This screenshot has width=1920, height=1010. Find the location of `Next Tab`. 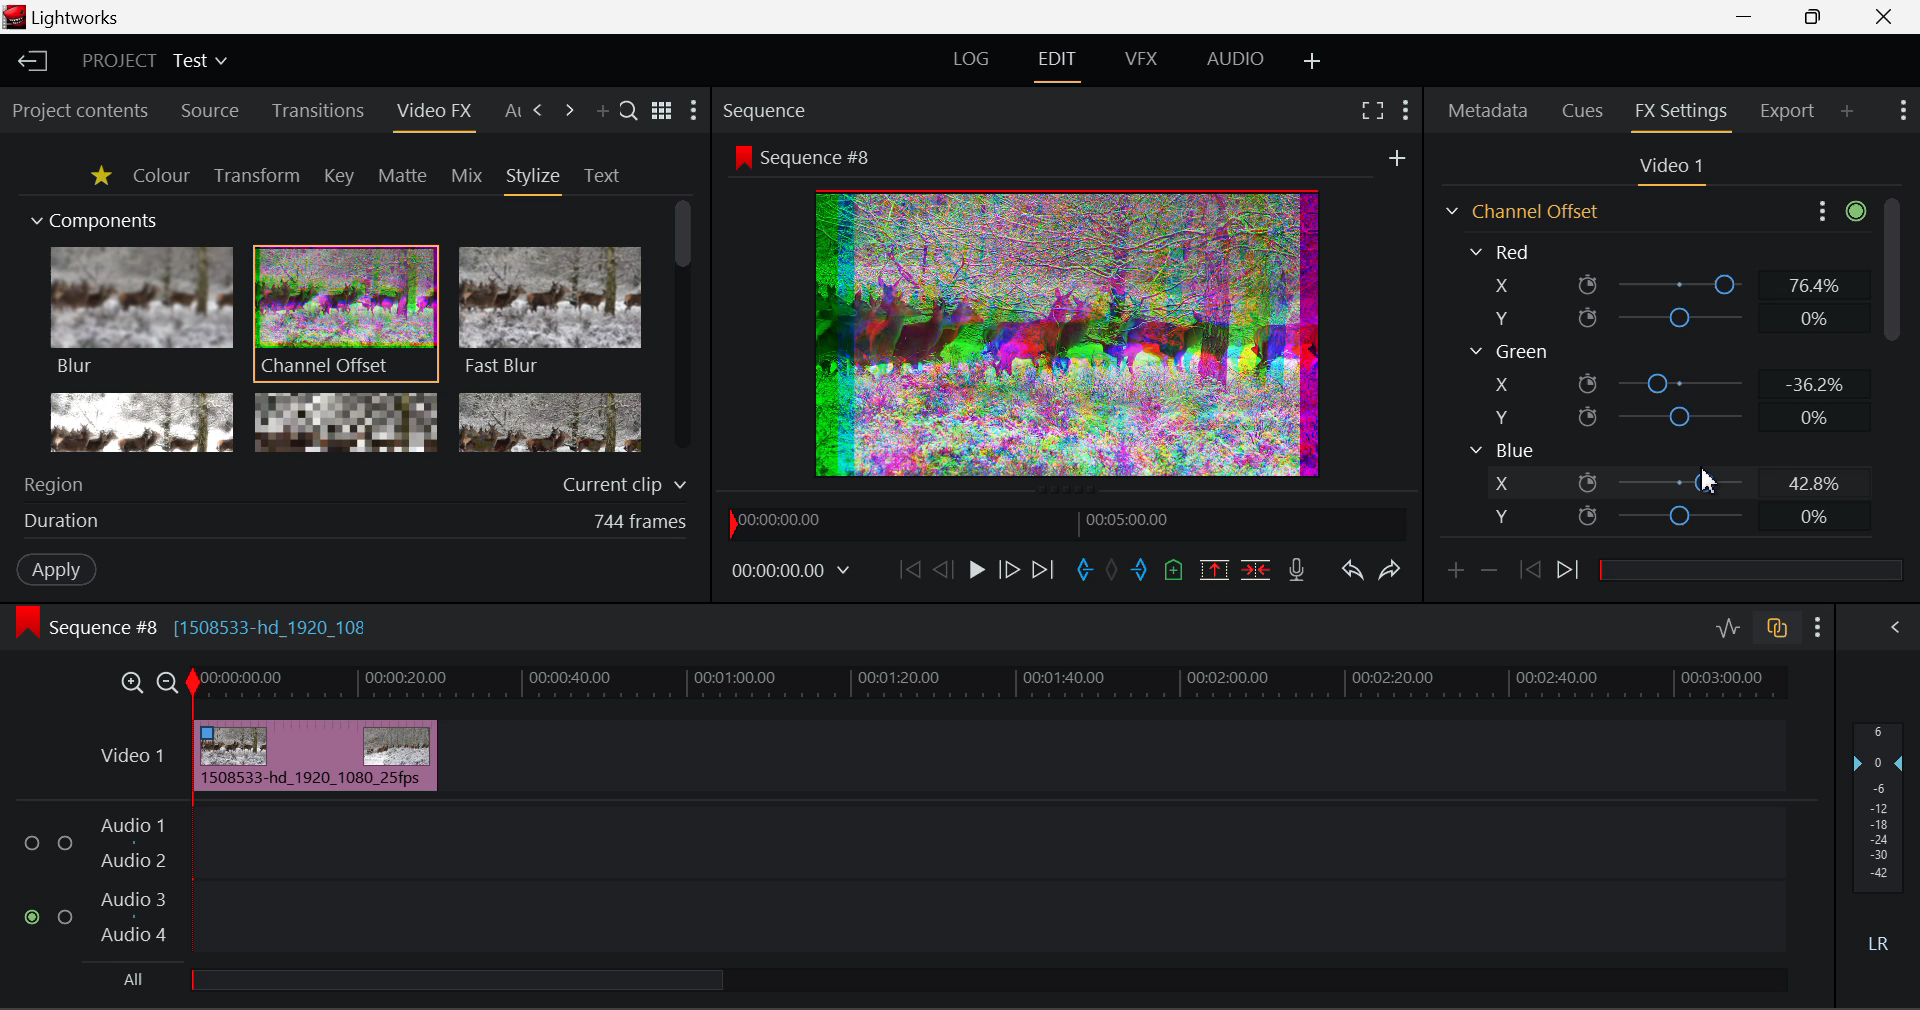

Next Tab is located at coordinates (540, 111).